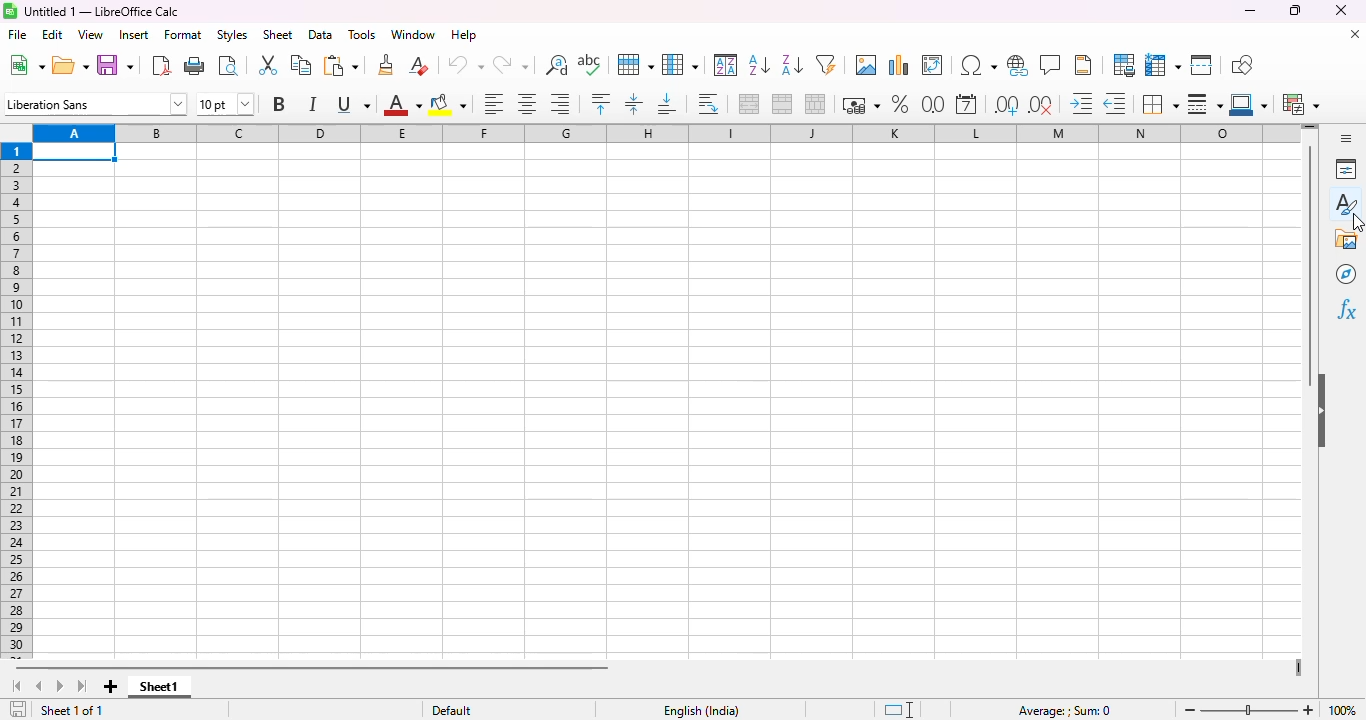  What do you see at coordinates (900, 104) in the screenshot?
I see `format as percent` at bounding box center [900, 104].